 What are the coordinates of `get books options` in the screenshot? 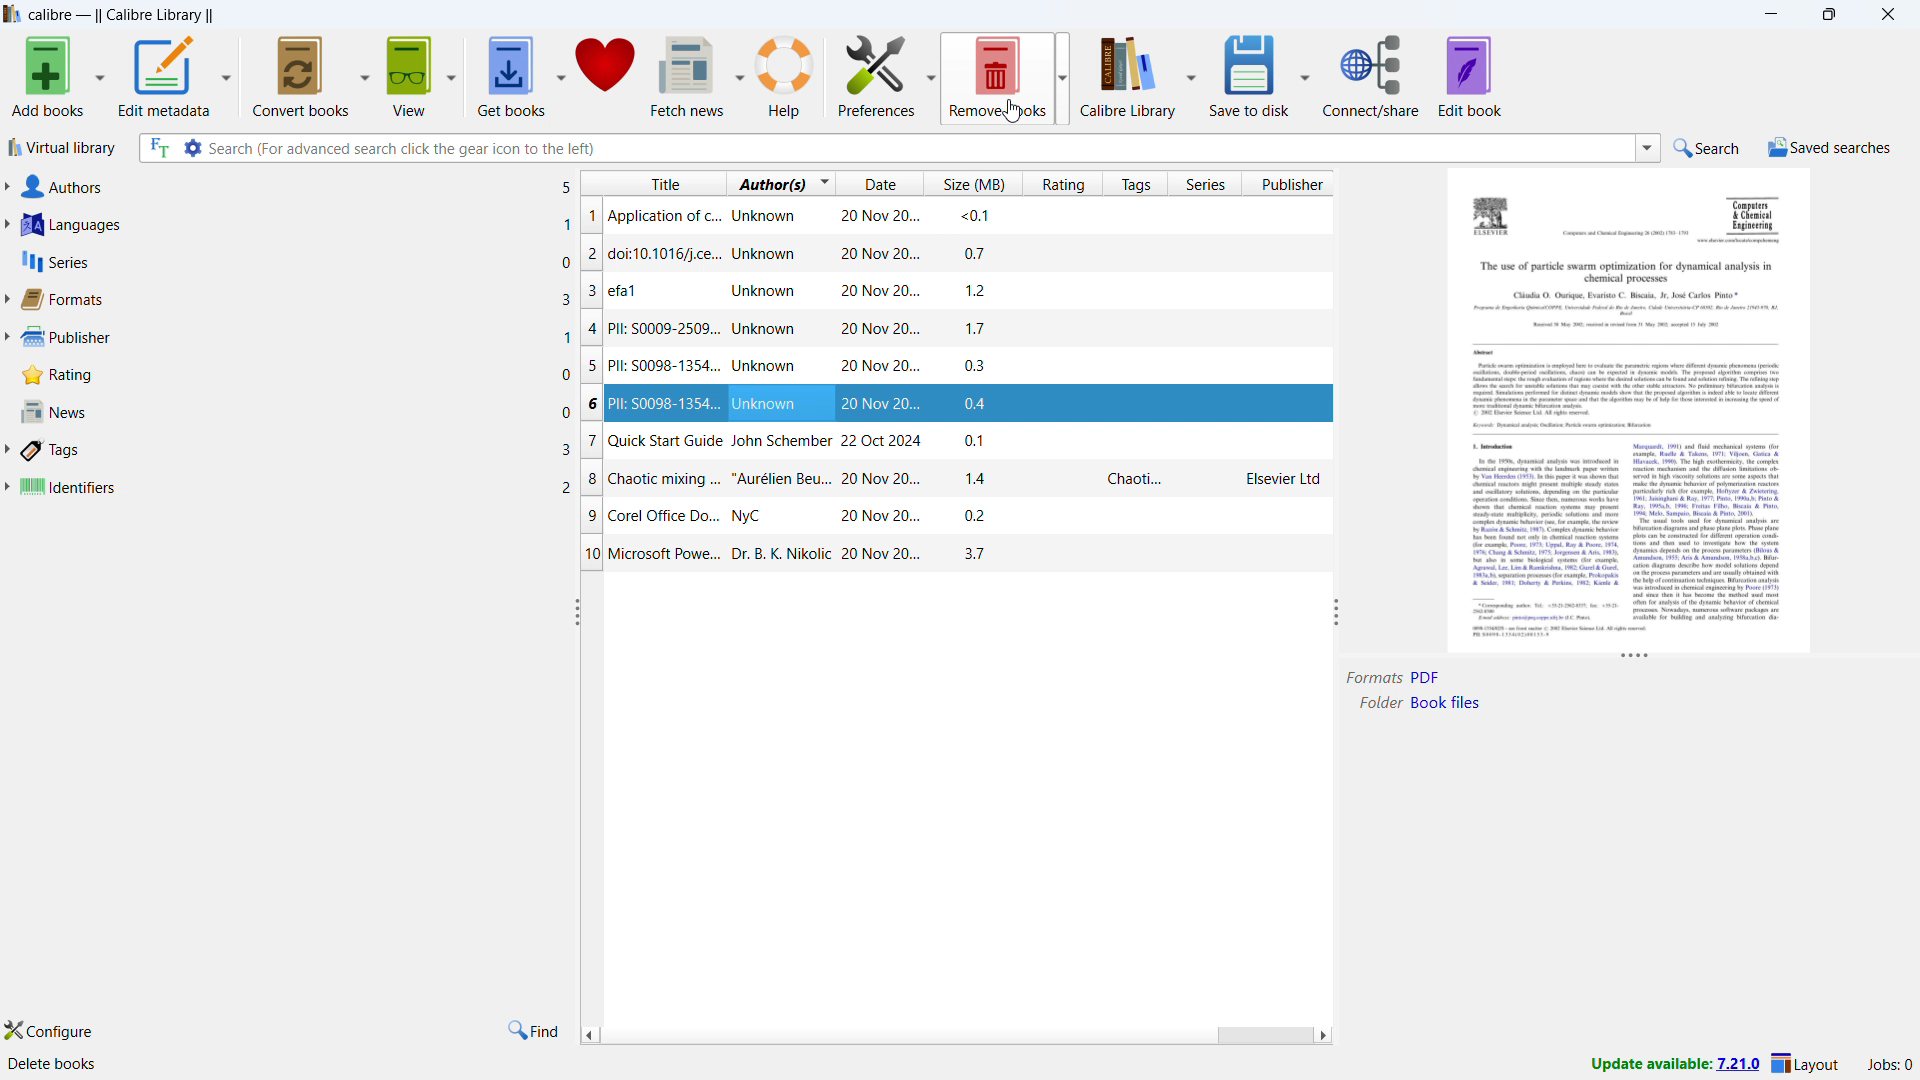 It's located at (559, 74).